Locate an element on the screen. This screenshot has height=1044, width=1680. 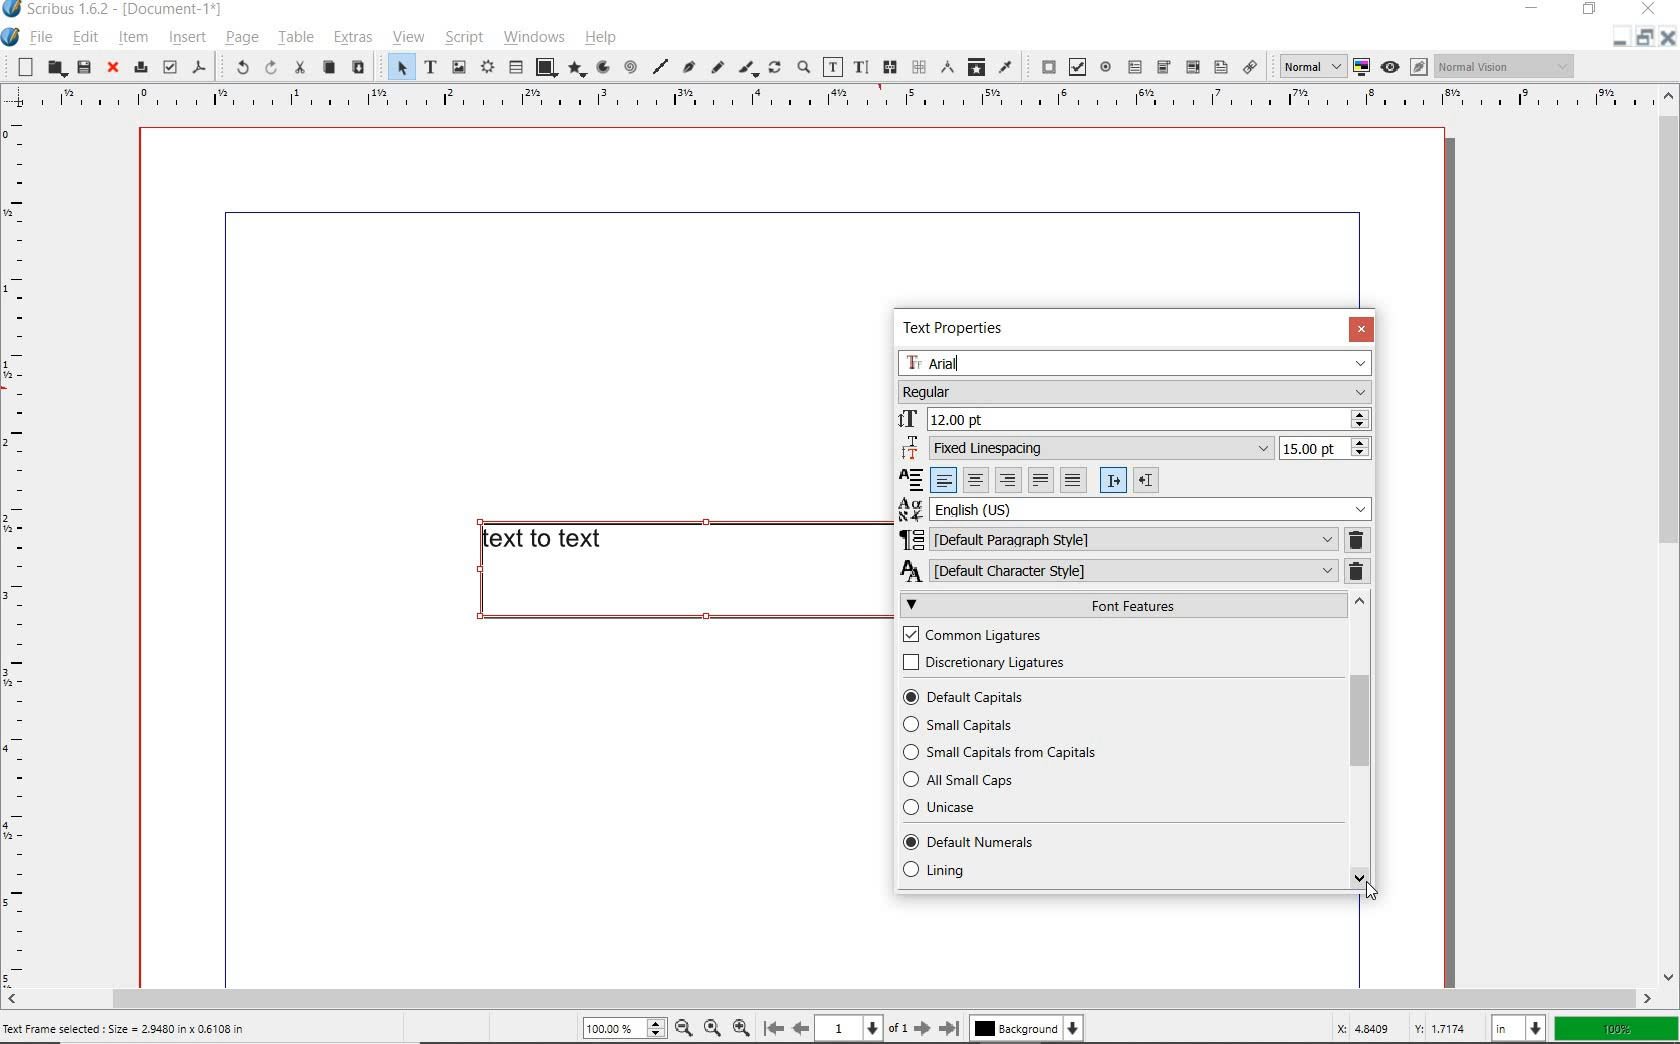
line is located at coordinates (659, 66).